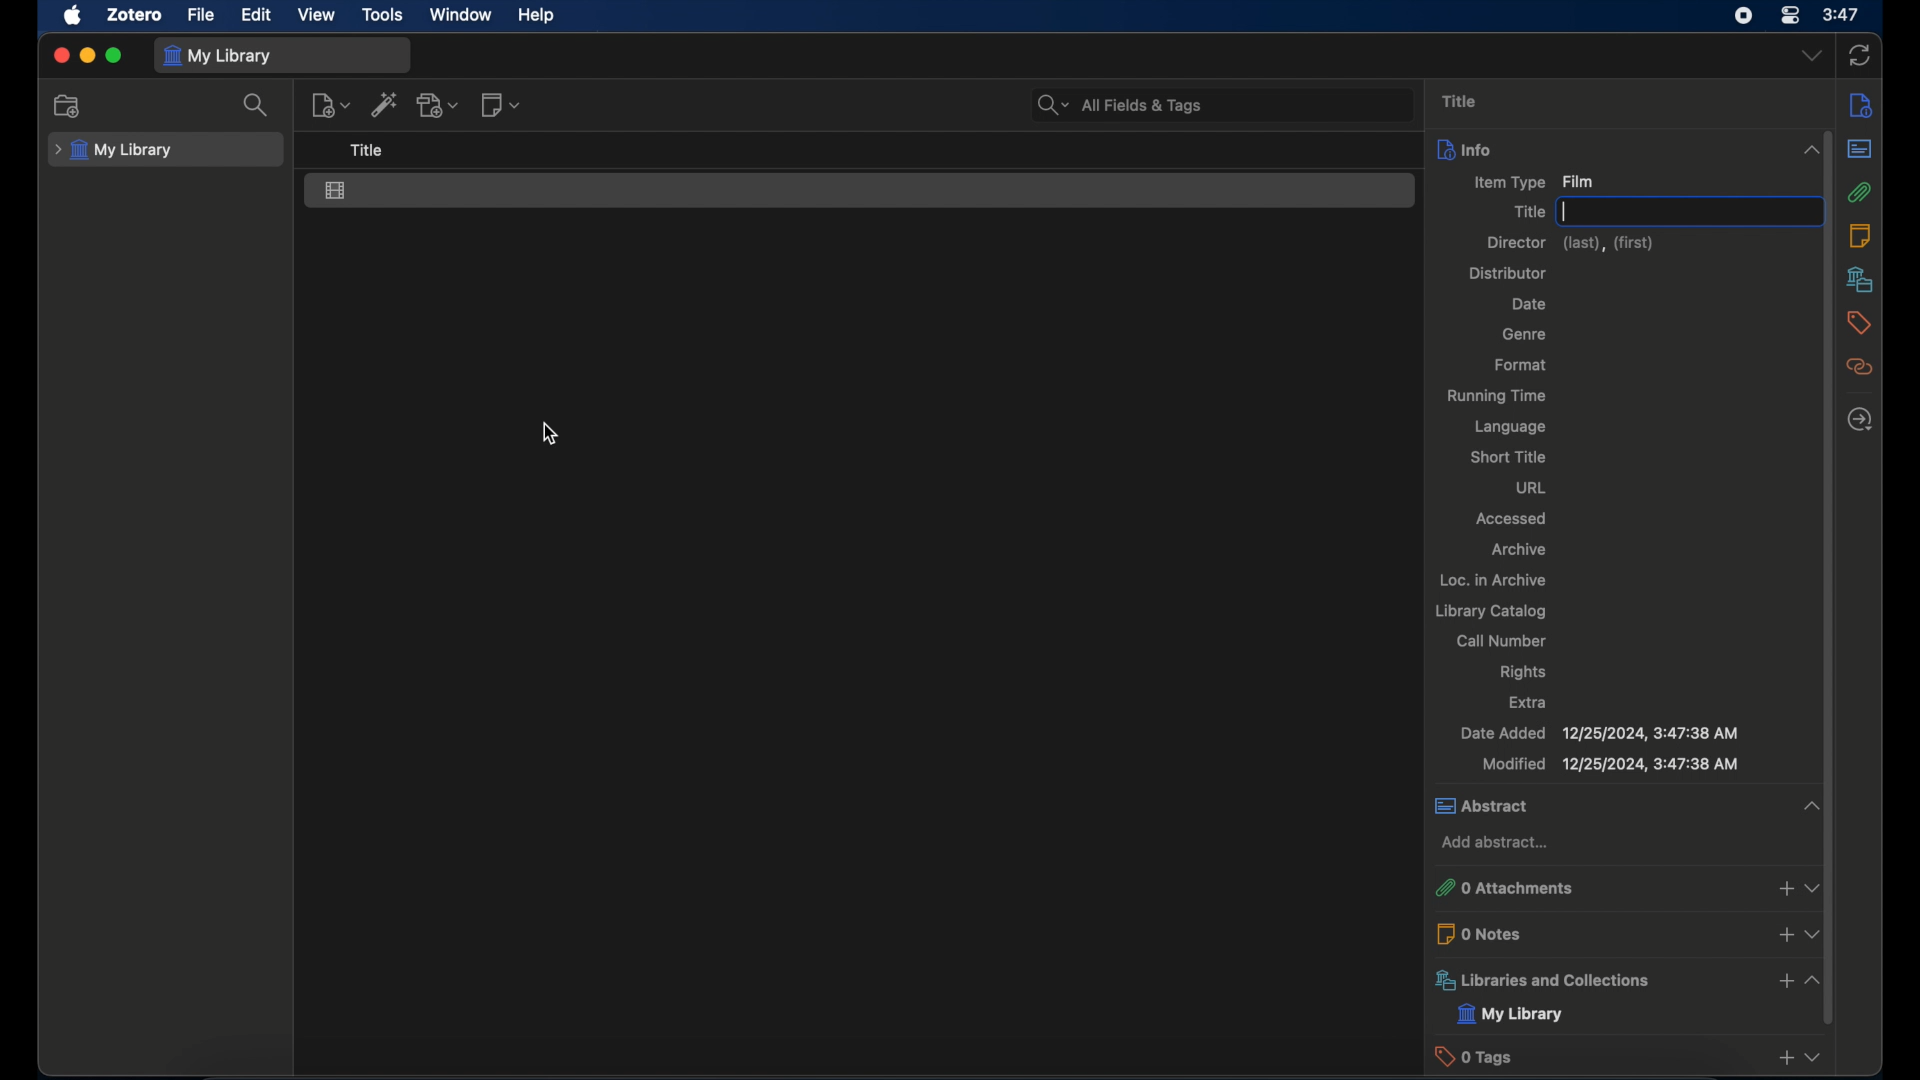  What do you see at coordinates (216, 57) in the screenshot?
I see `my library` at bounding box center [216, 57].